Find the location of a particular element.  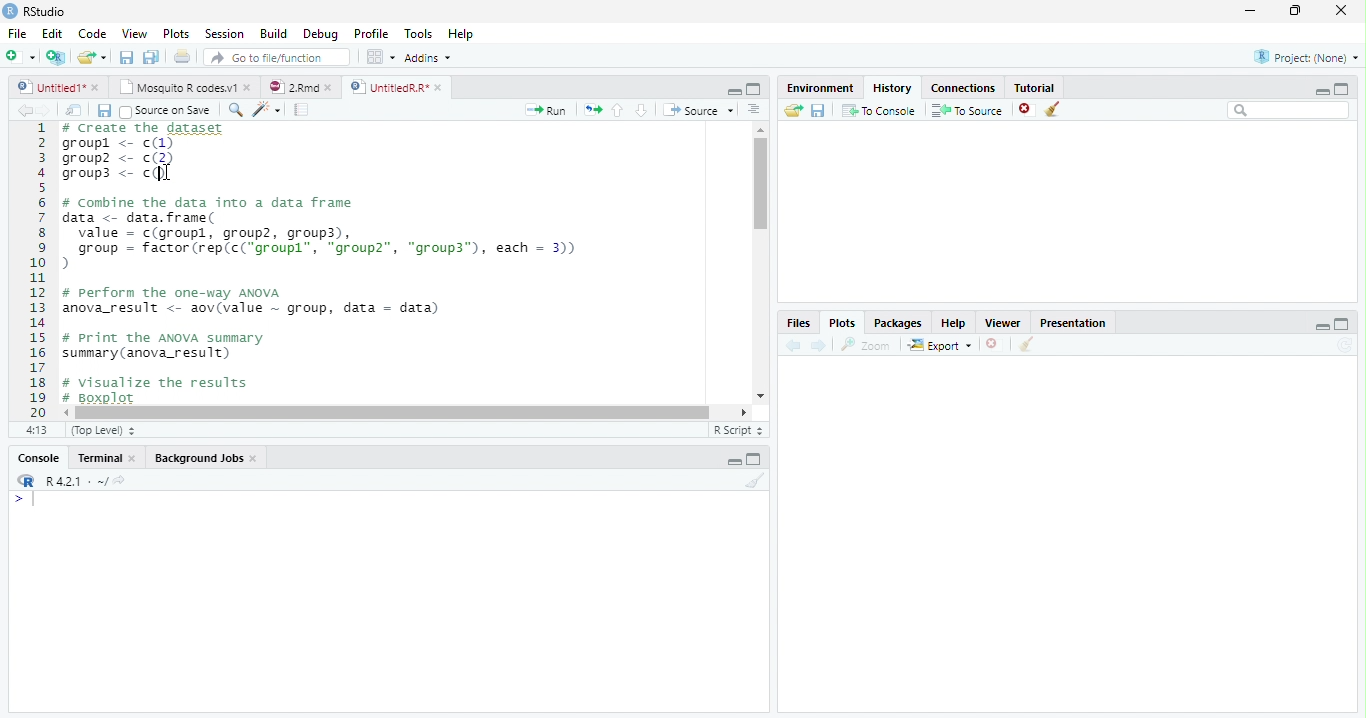

Save All open documents is located at coordinates (150, 57).